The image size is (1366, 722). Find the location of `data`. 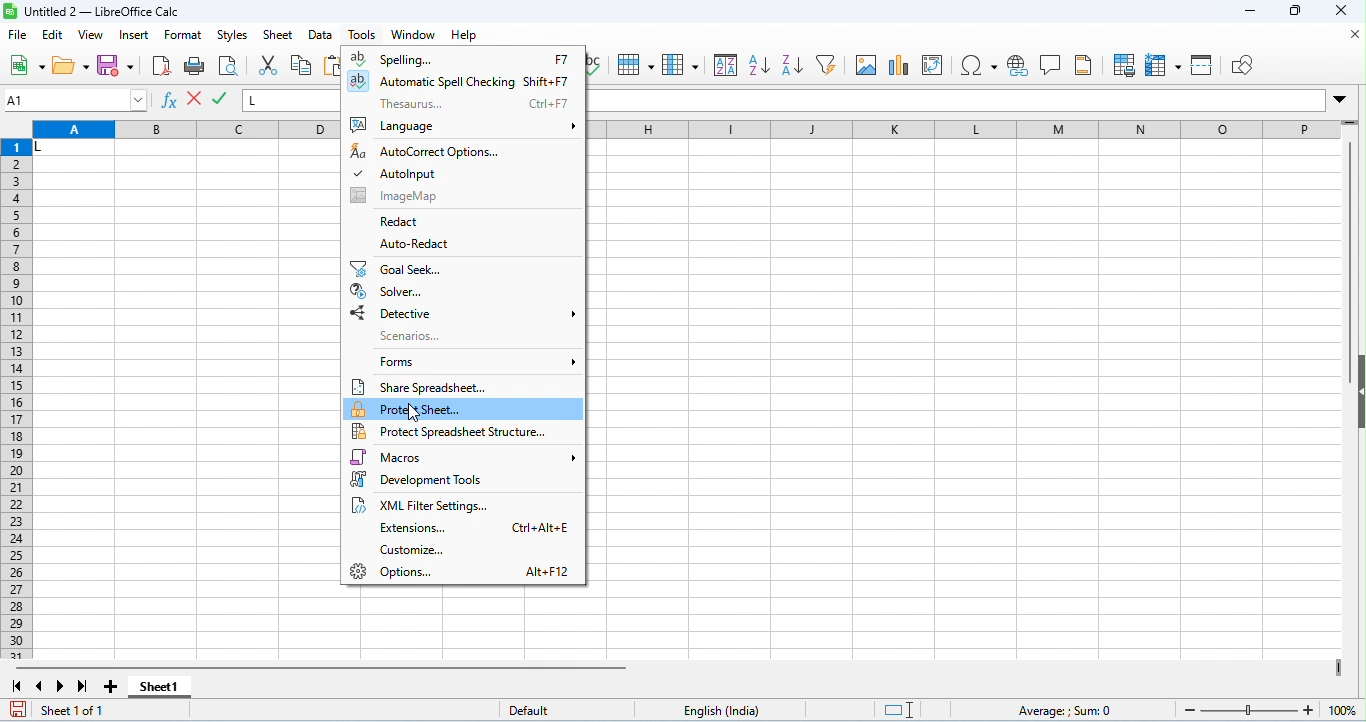

data is located at coordinates (323, 36).